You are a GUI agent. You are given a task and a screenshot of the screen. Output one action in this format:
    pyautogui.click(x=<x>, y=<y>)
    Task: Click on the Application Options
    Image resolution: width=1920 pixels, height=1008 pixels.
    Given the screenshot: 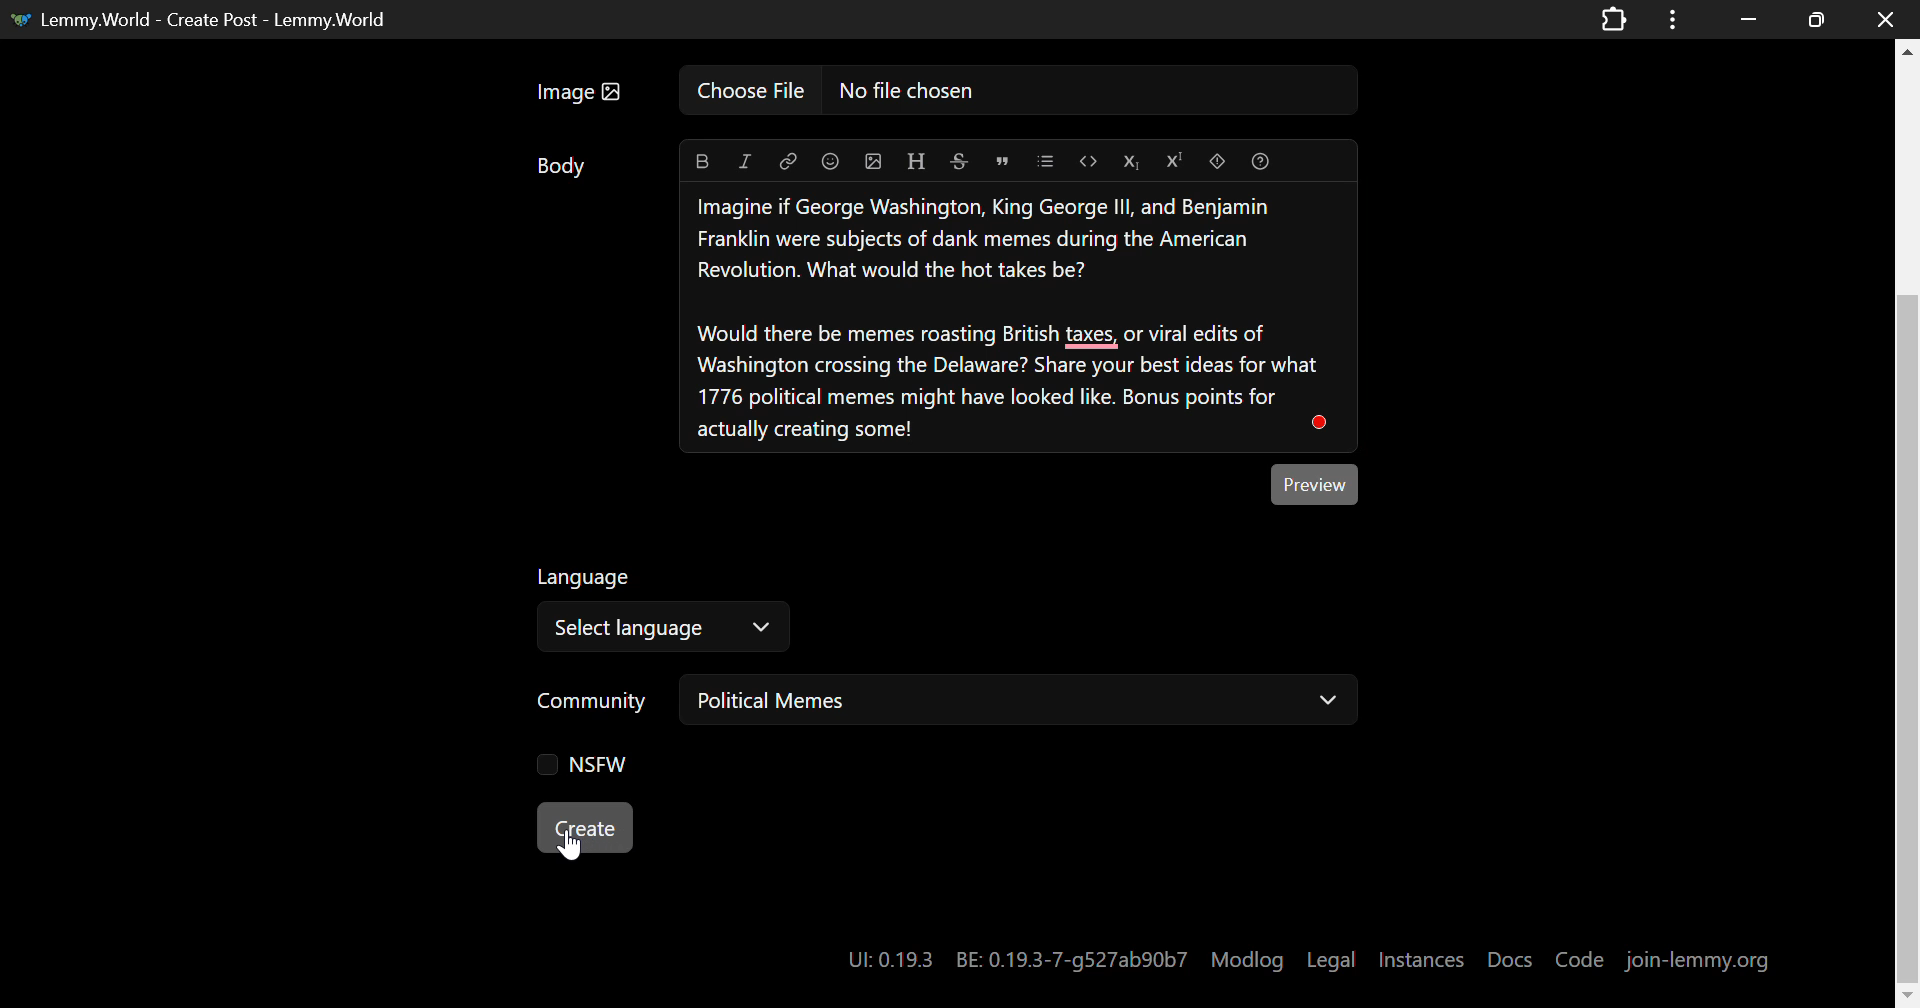 What is the action you would take?
    pyautogui.click(x=1672, y=18)
    